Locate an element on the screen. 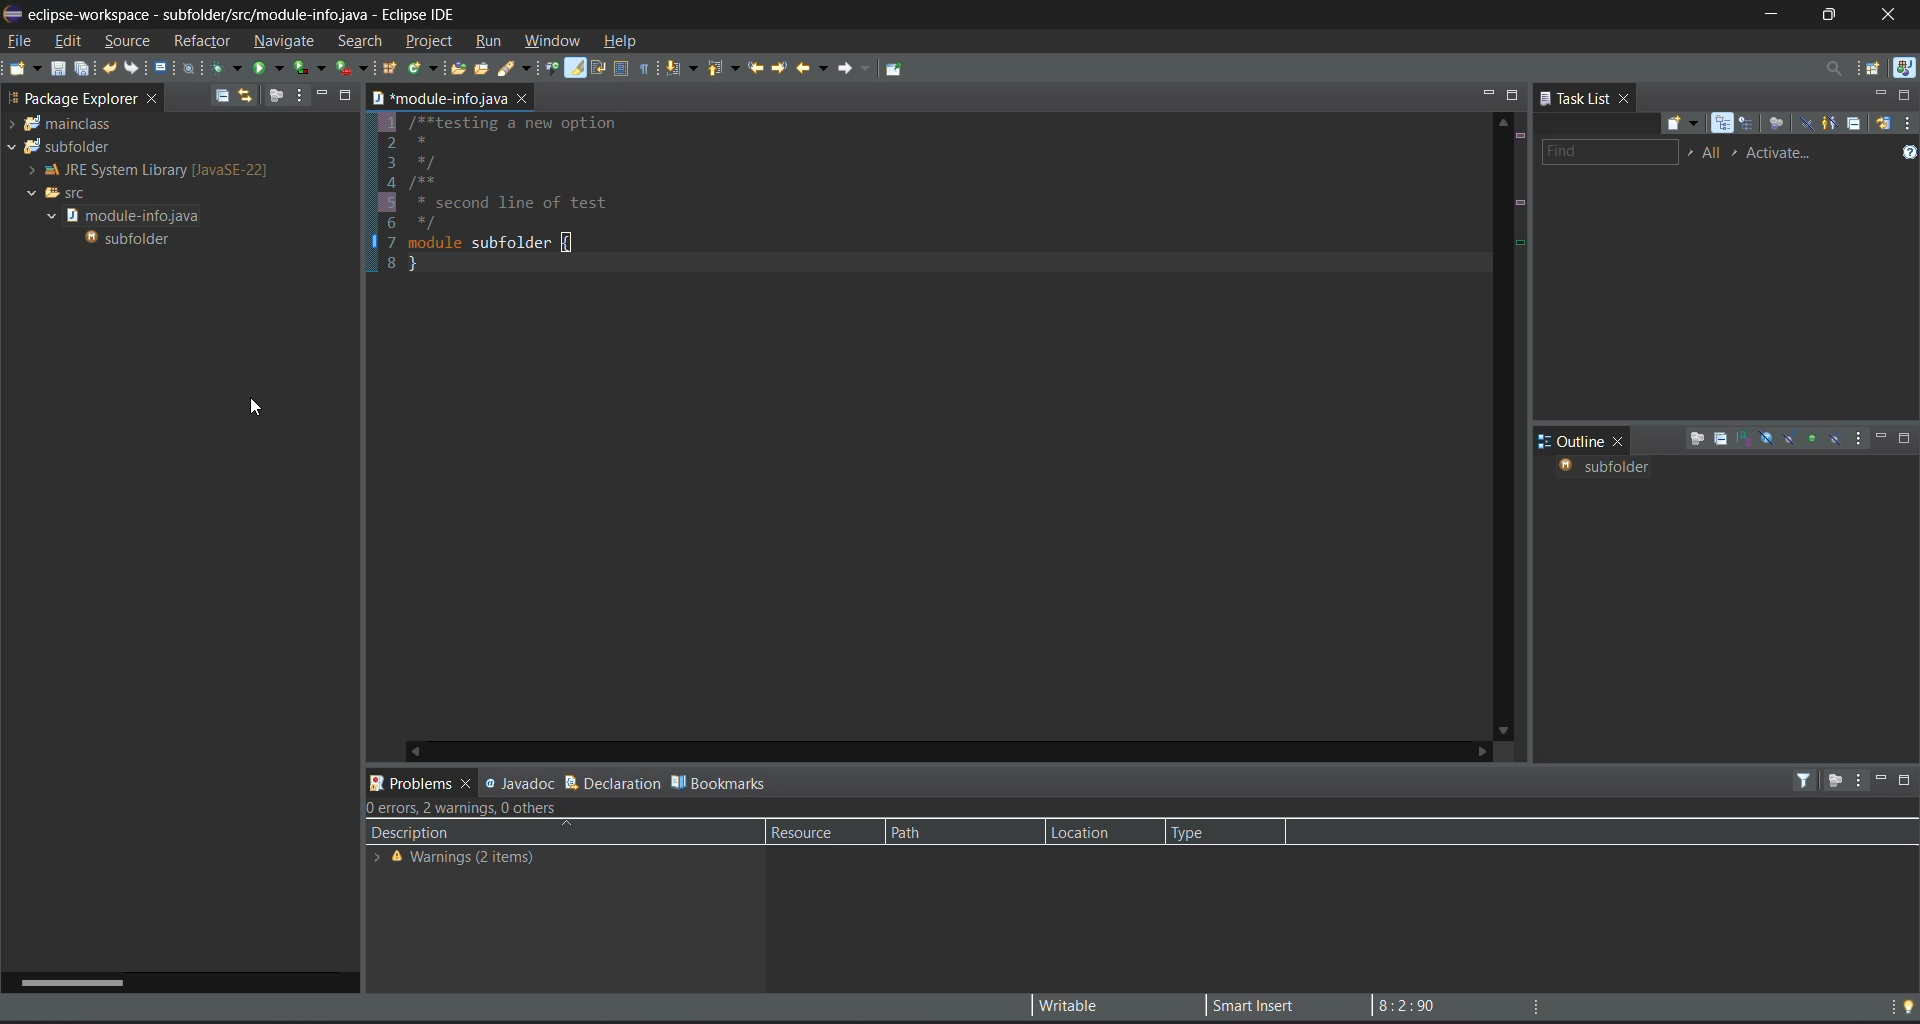 The width and height of the screenshot is (1920, 1024). maximize is located at coordinates (1514, 95).